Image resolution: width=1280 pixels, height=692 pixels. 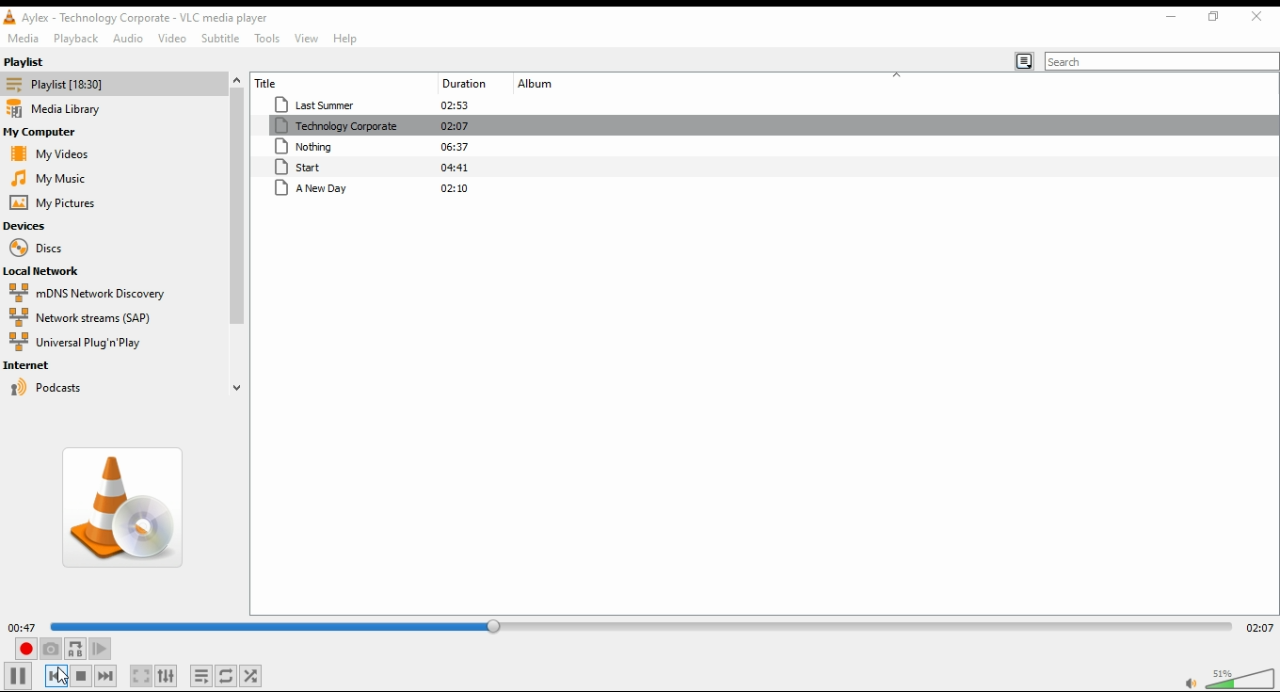 I want to click on 02:10, so click(x=455, y=187).